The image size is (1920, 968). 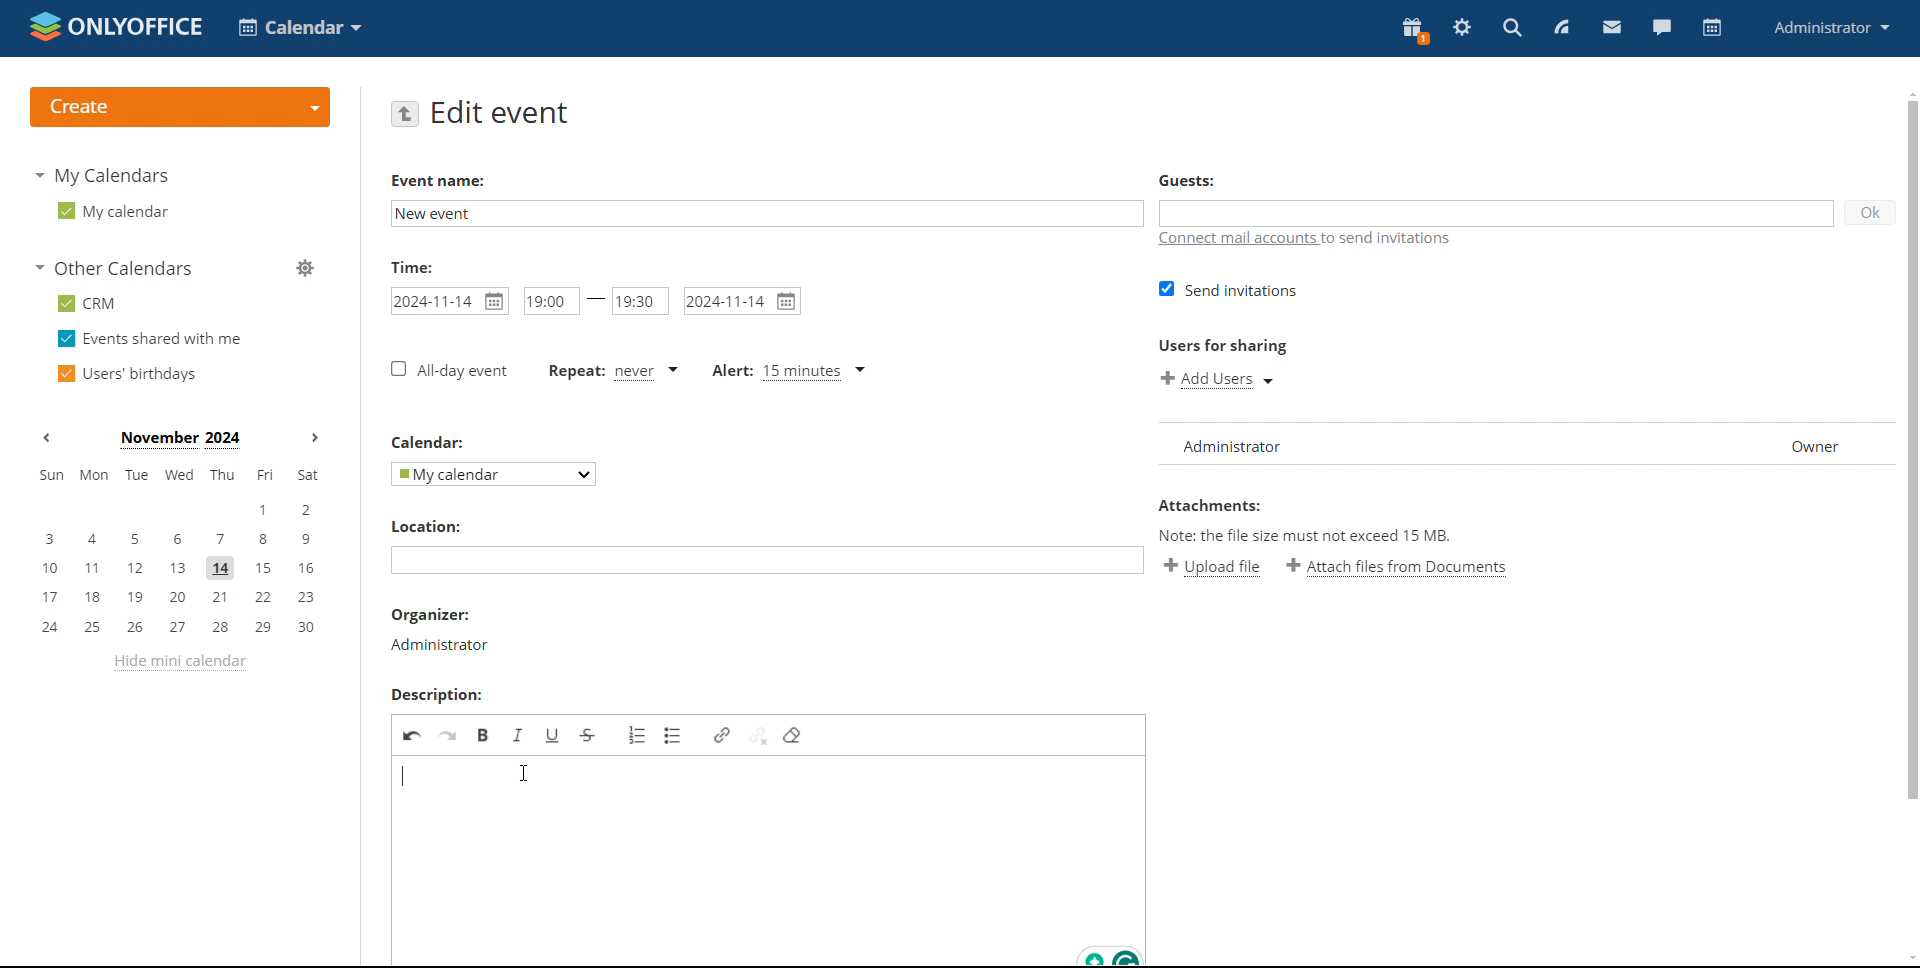 What do you see at coordinates (1868, 210) in the screenshot?
I see `ok` at bounding box center [1868, 210].